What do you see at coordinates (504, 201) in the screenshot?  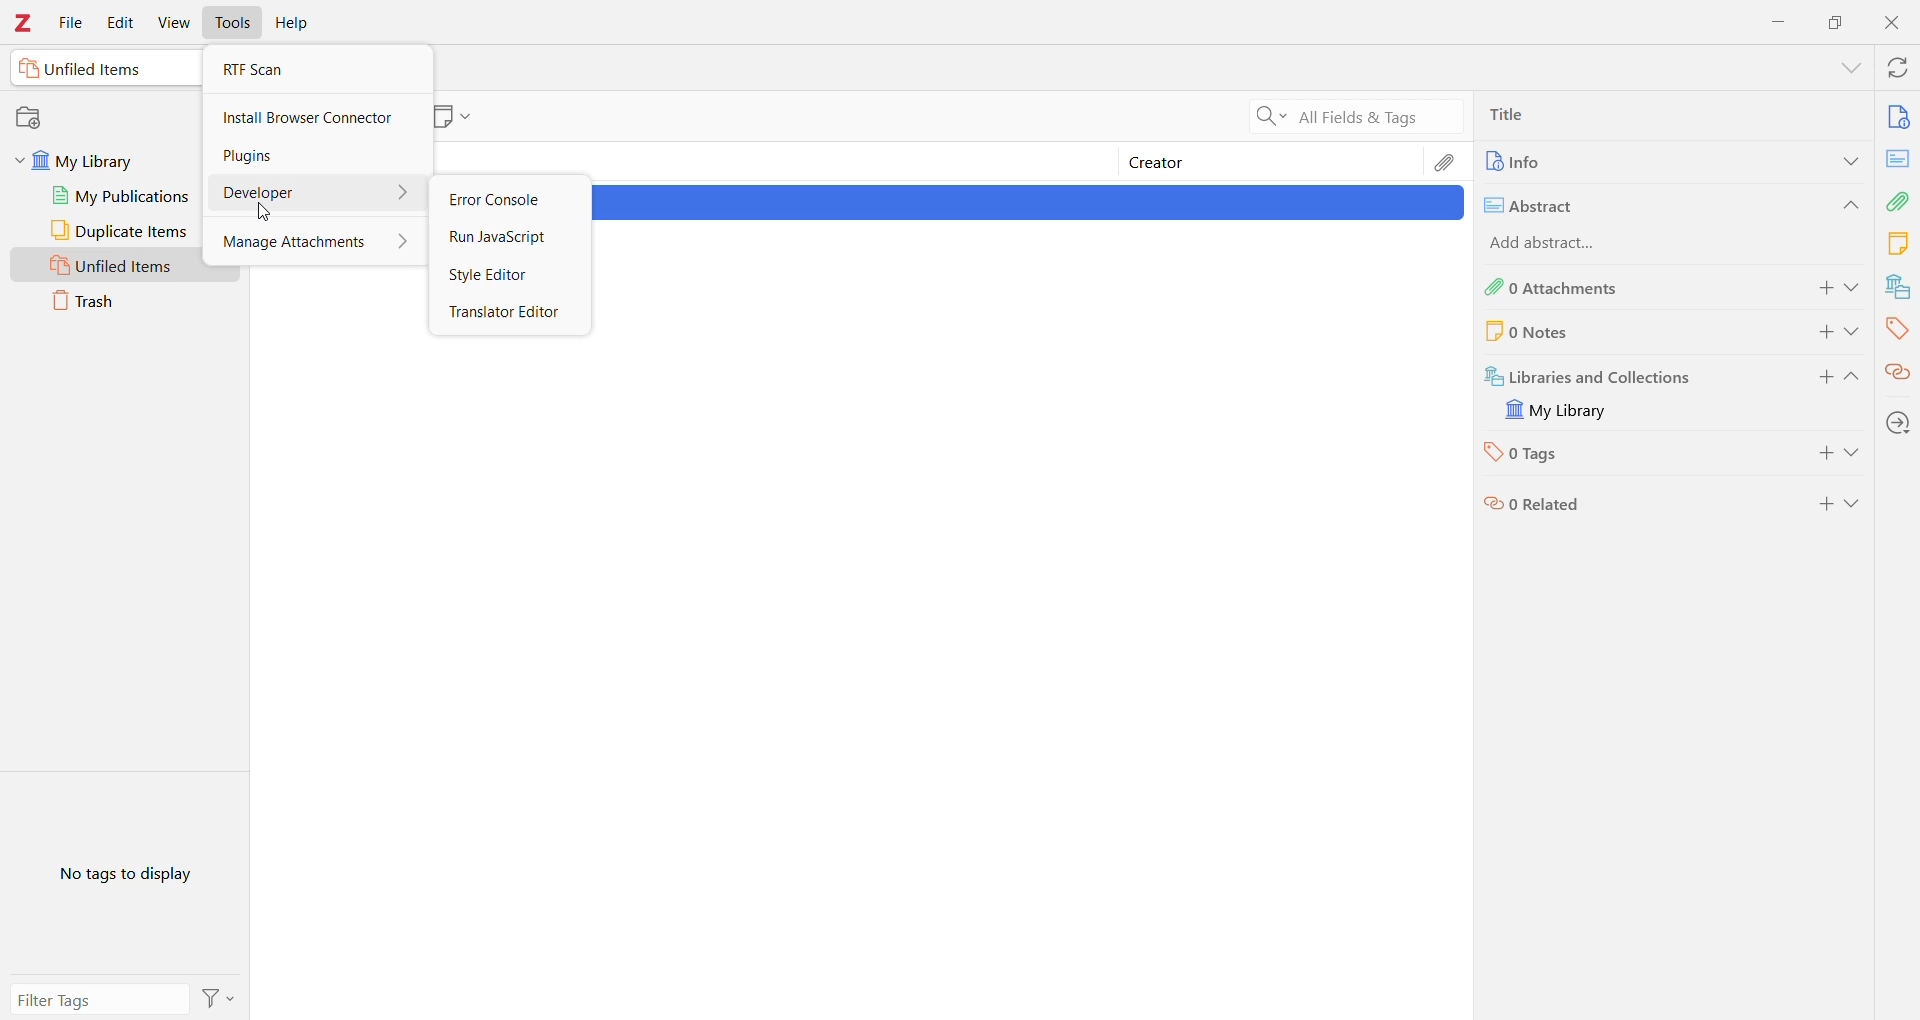 I see `Error Console` at bounding box center [504, 201].